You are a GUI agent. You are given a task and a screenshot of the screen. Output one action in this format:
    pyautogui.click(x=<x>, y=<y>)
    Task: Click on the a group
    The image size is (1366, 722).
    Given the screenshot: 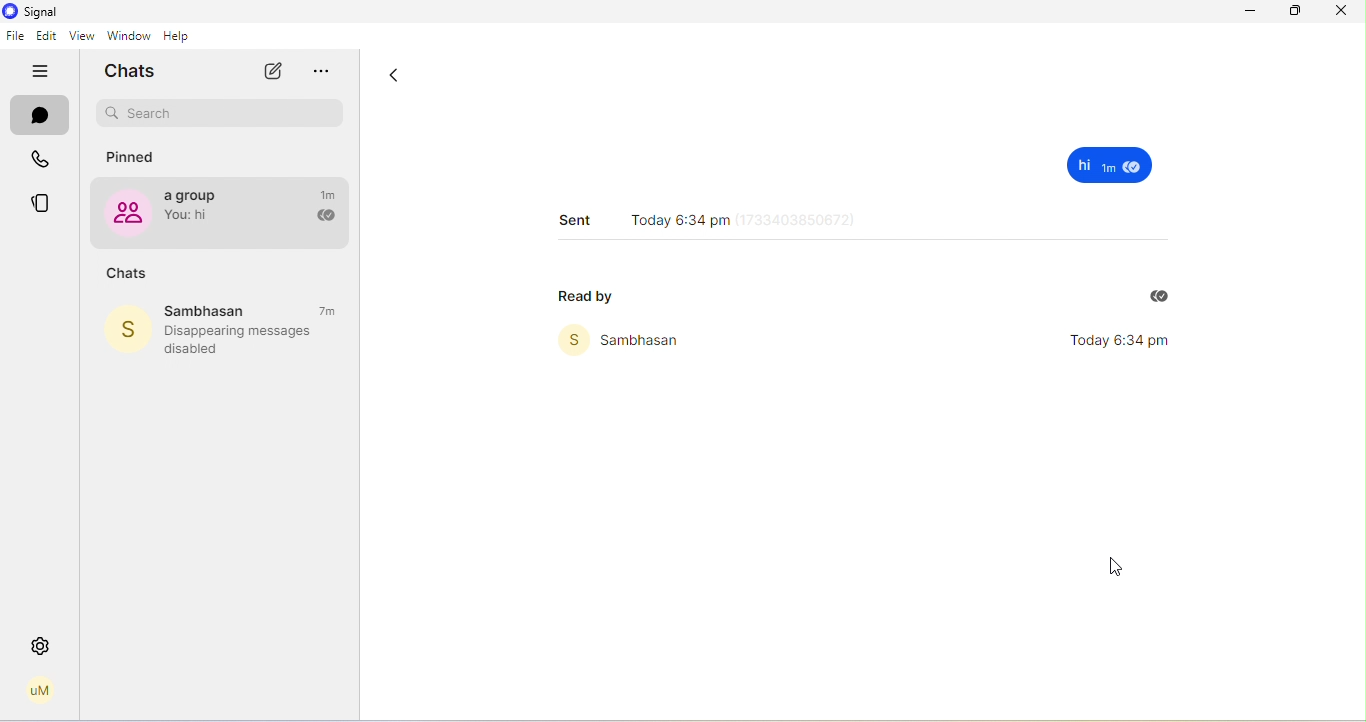 What is the action you would take?
    pyautogui.click(x=198, y=210)
    